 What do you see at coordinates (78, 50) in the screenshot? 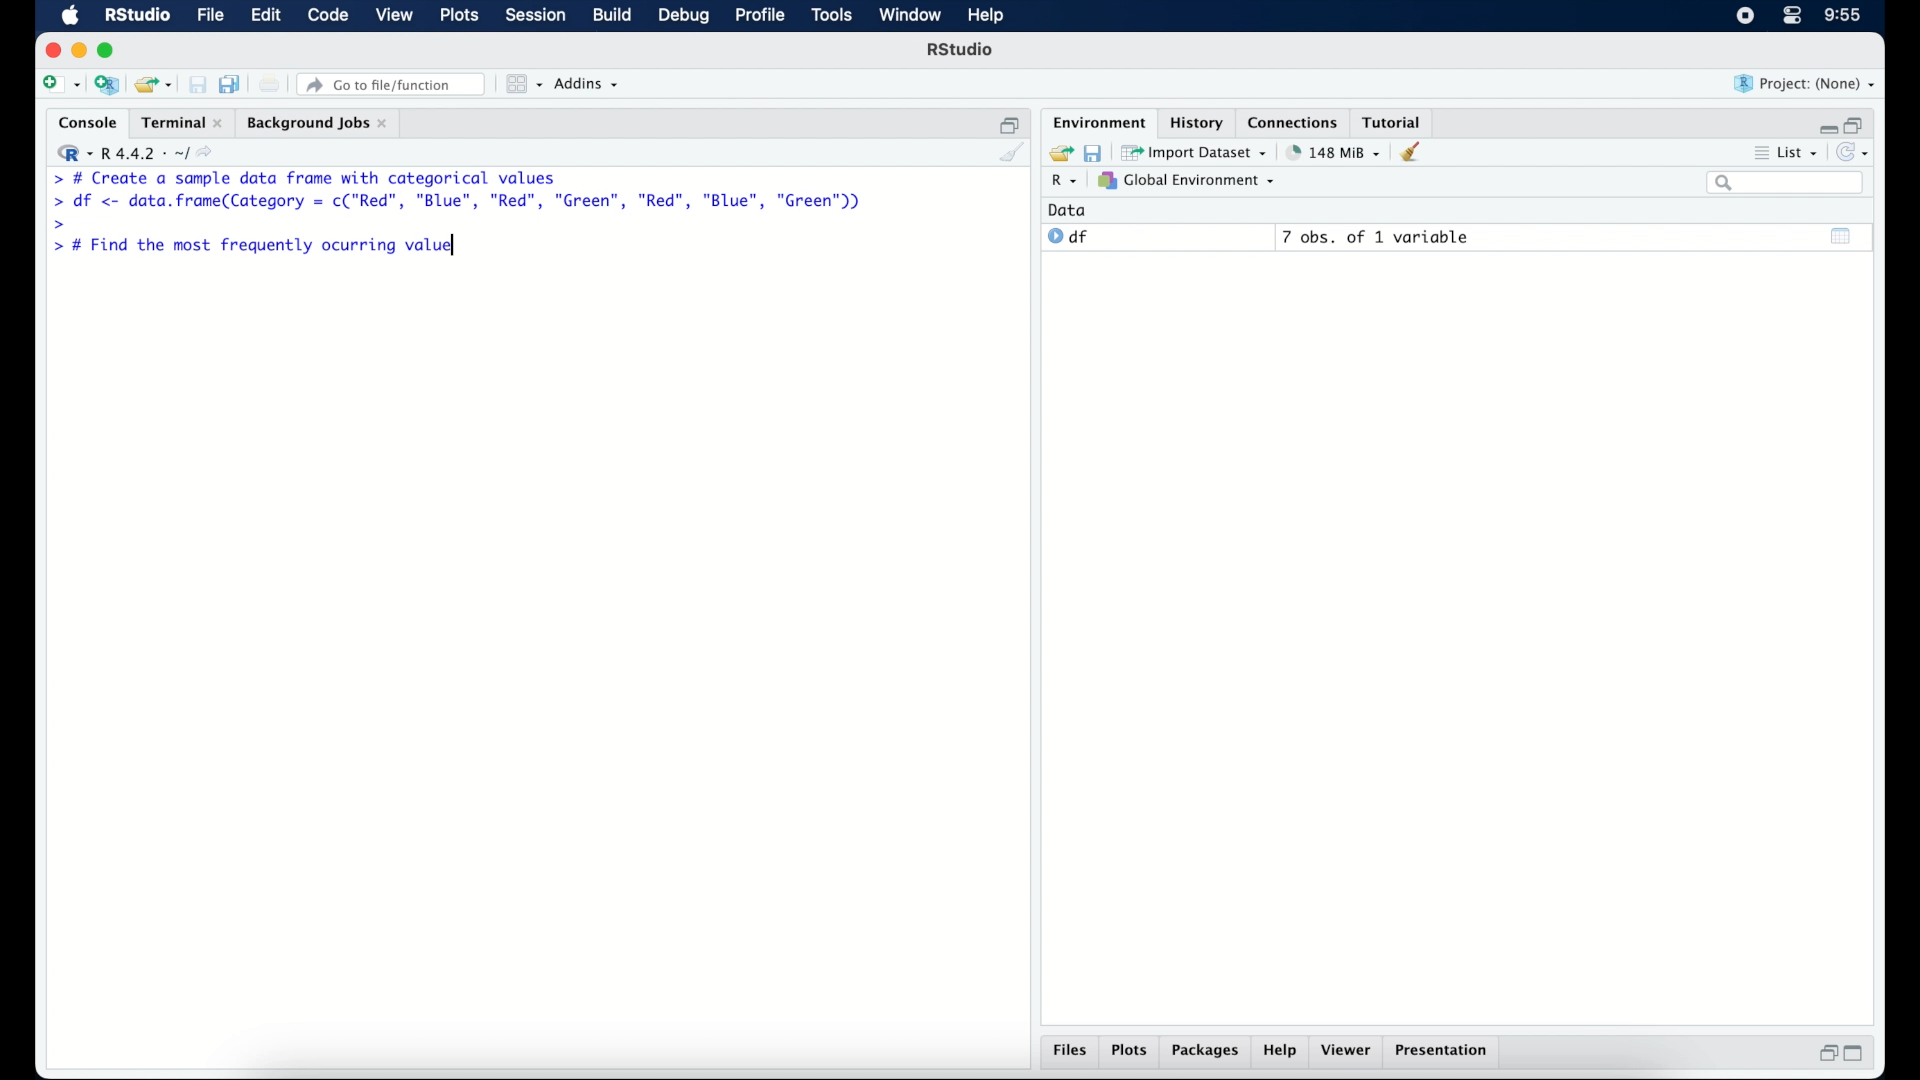
I see `minimzie` at bounding box center [78, 50].